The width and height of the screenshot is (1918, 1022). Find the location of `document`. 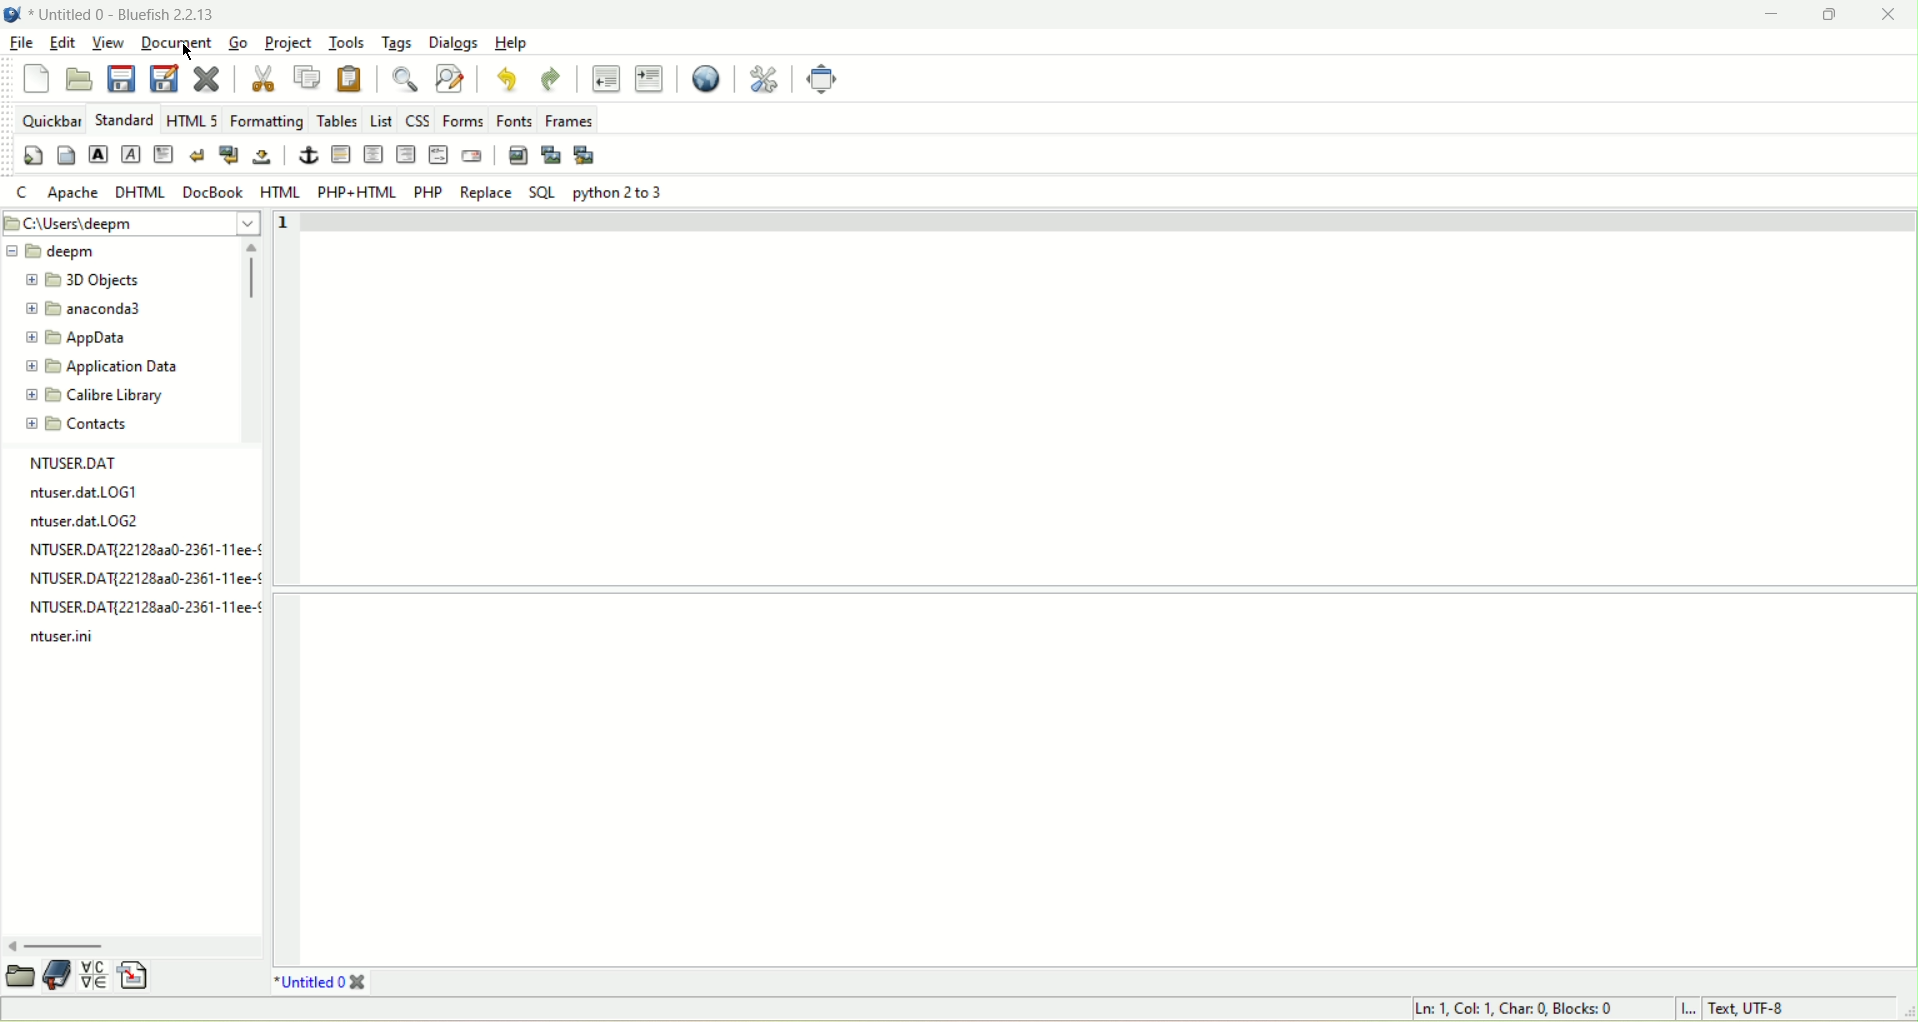

document is located at coordinates (180, 40).